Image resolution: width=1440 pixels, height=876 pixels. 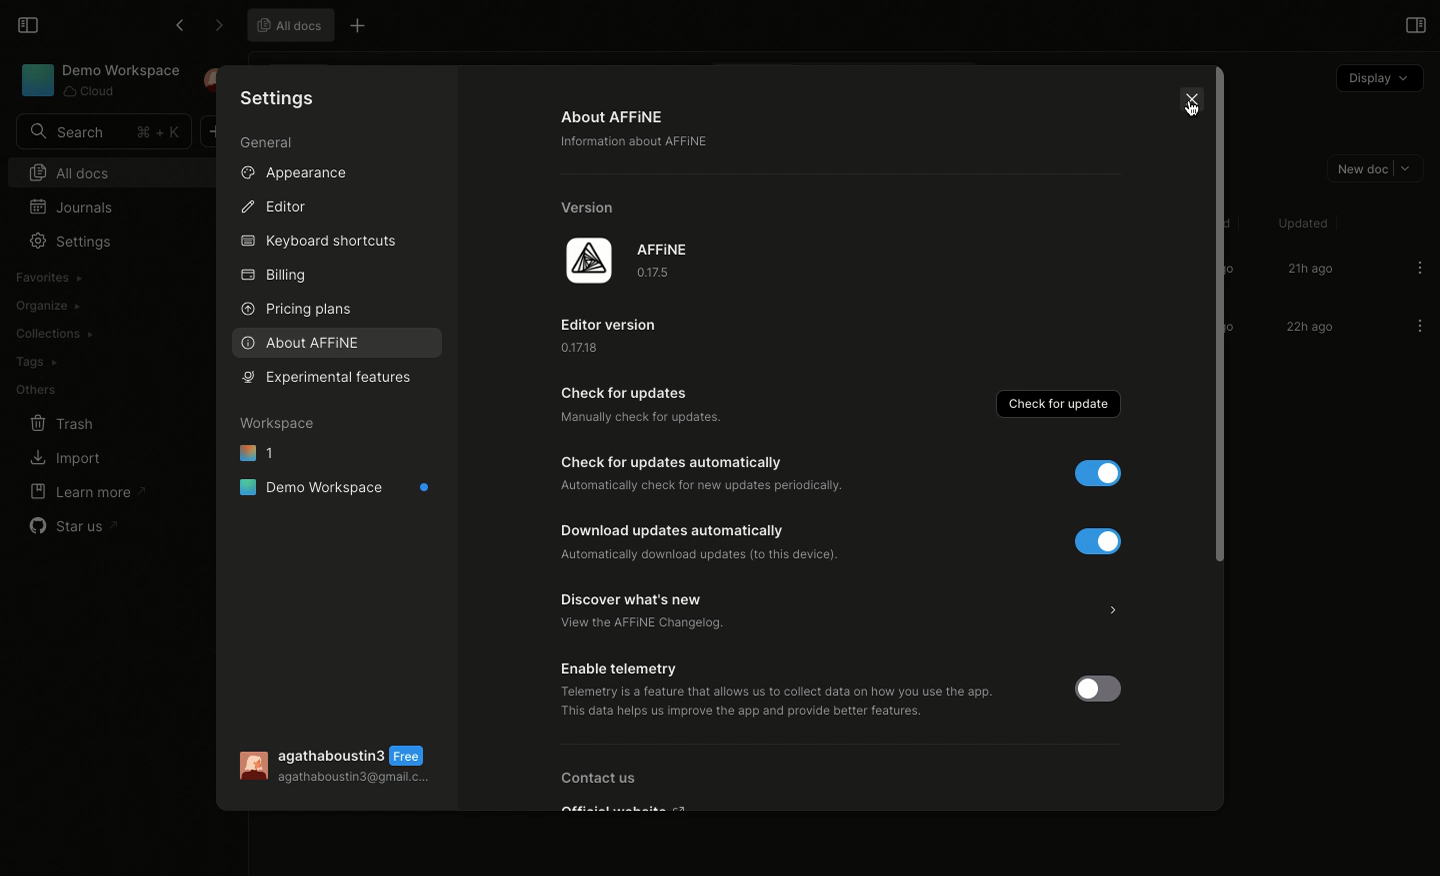 What do you see at coordinates (731, 541) in the screenshot?
I see `Download update automatically` at bounding box center [731, 541].